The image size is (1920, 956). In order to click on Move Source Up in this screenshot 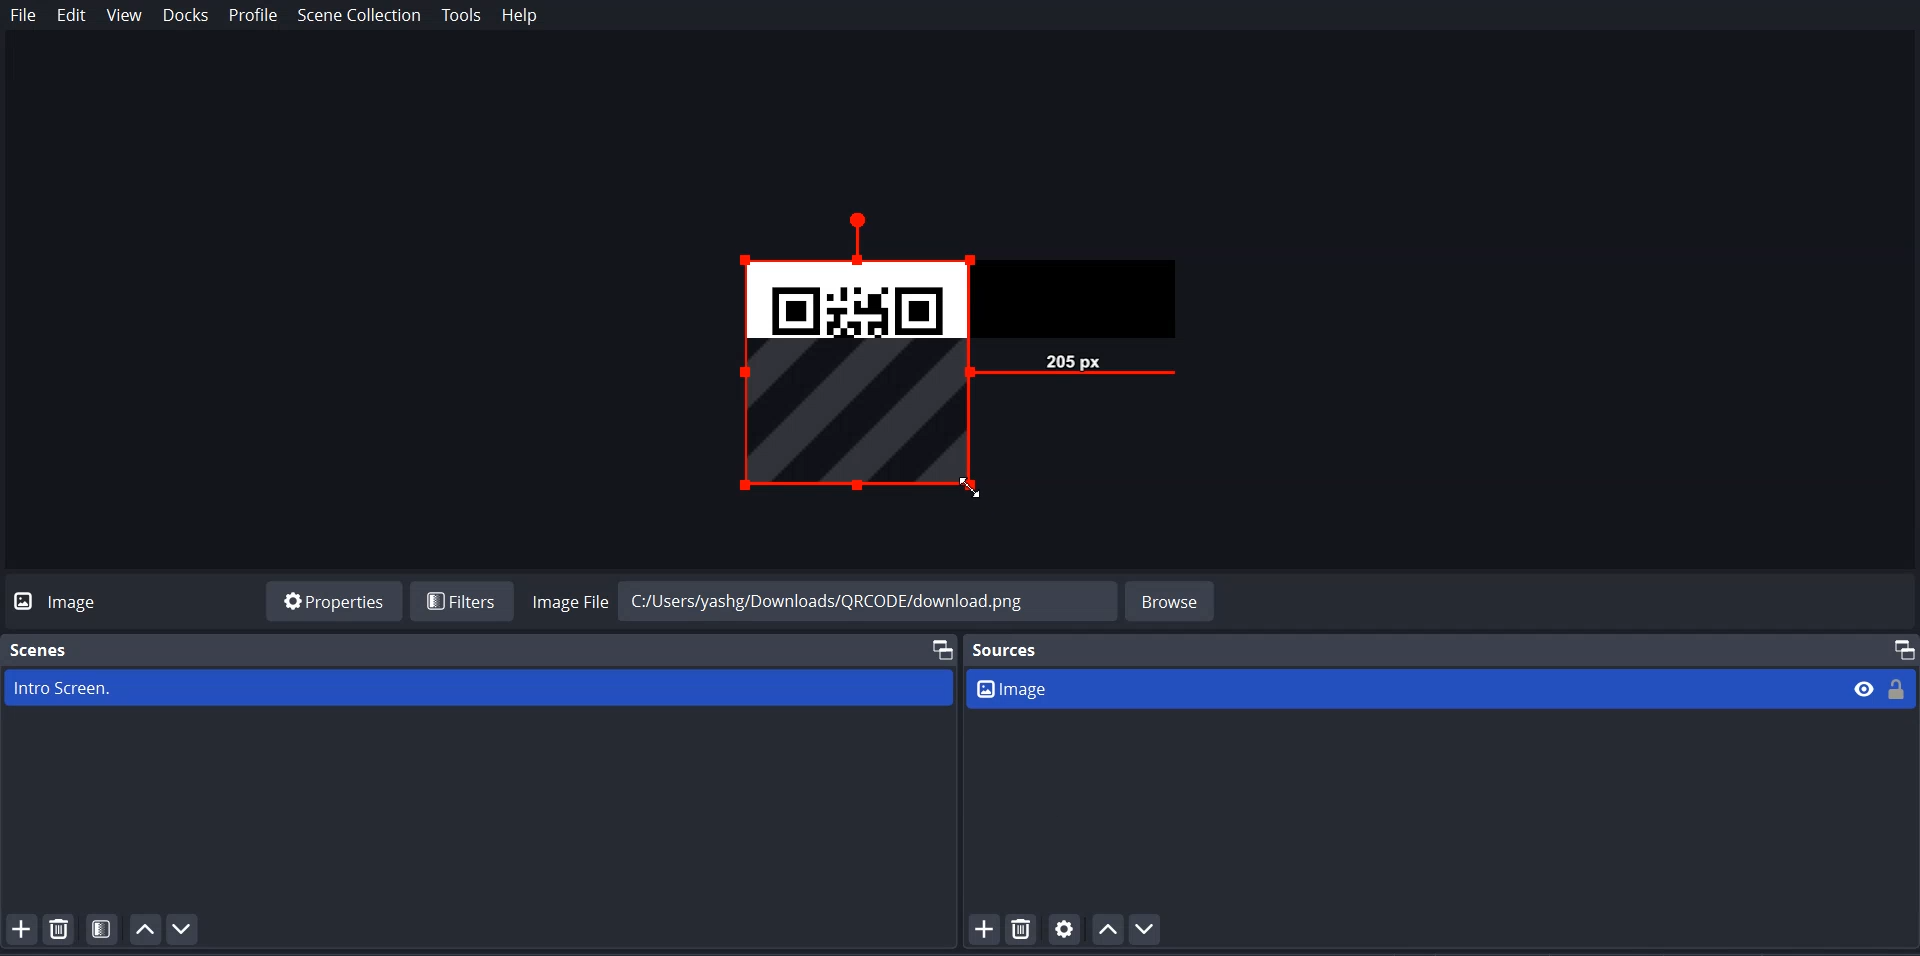, I will do `click(1109, 928)`.